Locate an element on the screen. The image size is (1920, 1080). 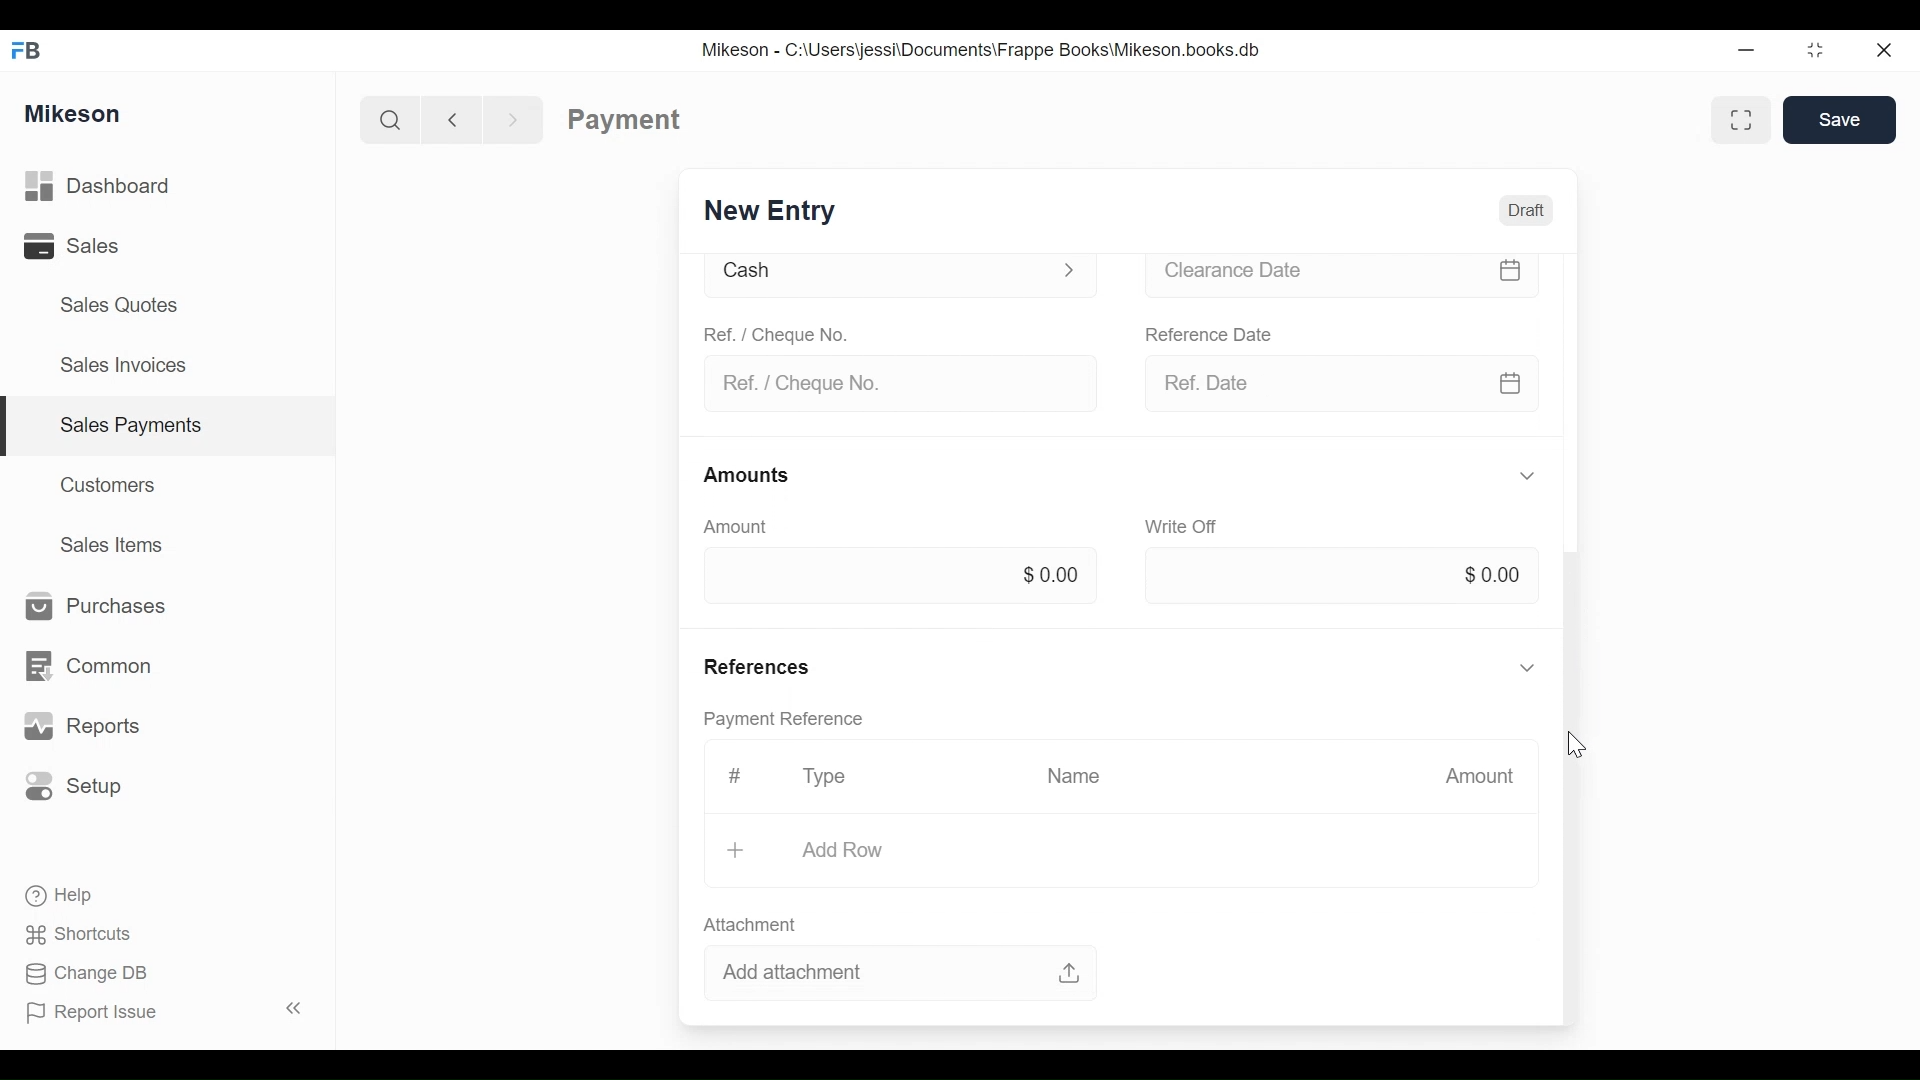
New Entry is located at coordinates (769, 208).